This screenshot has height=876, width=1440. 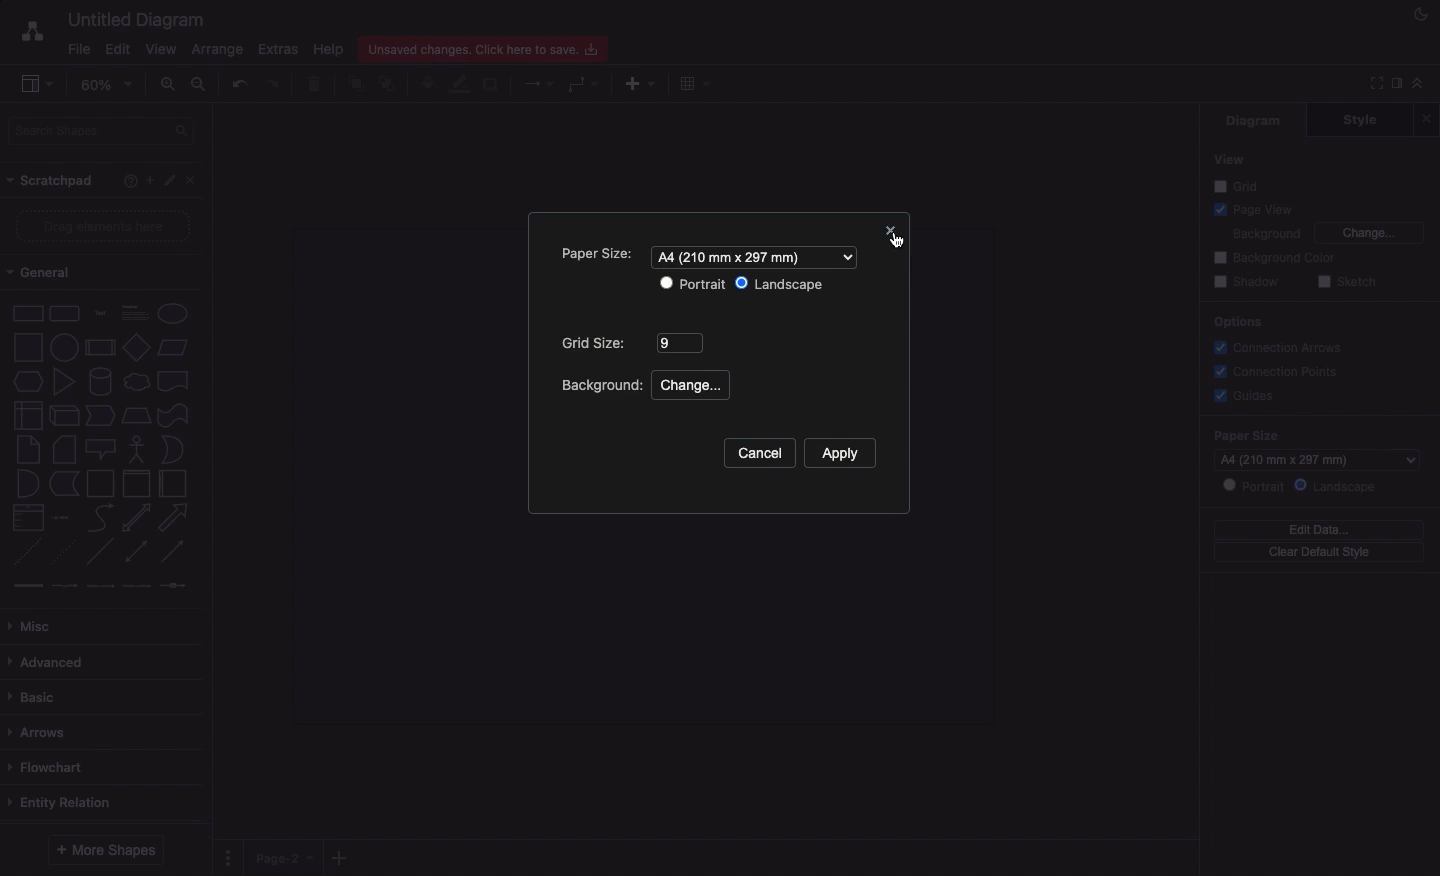 I want to click on Options, so click(x=231, y=856).